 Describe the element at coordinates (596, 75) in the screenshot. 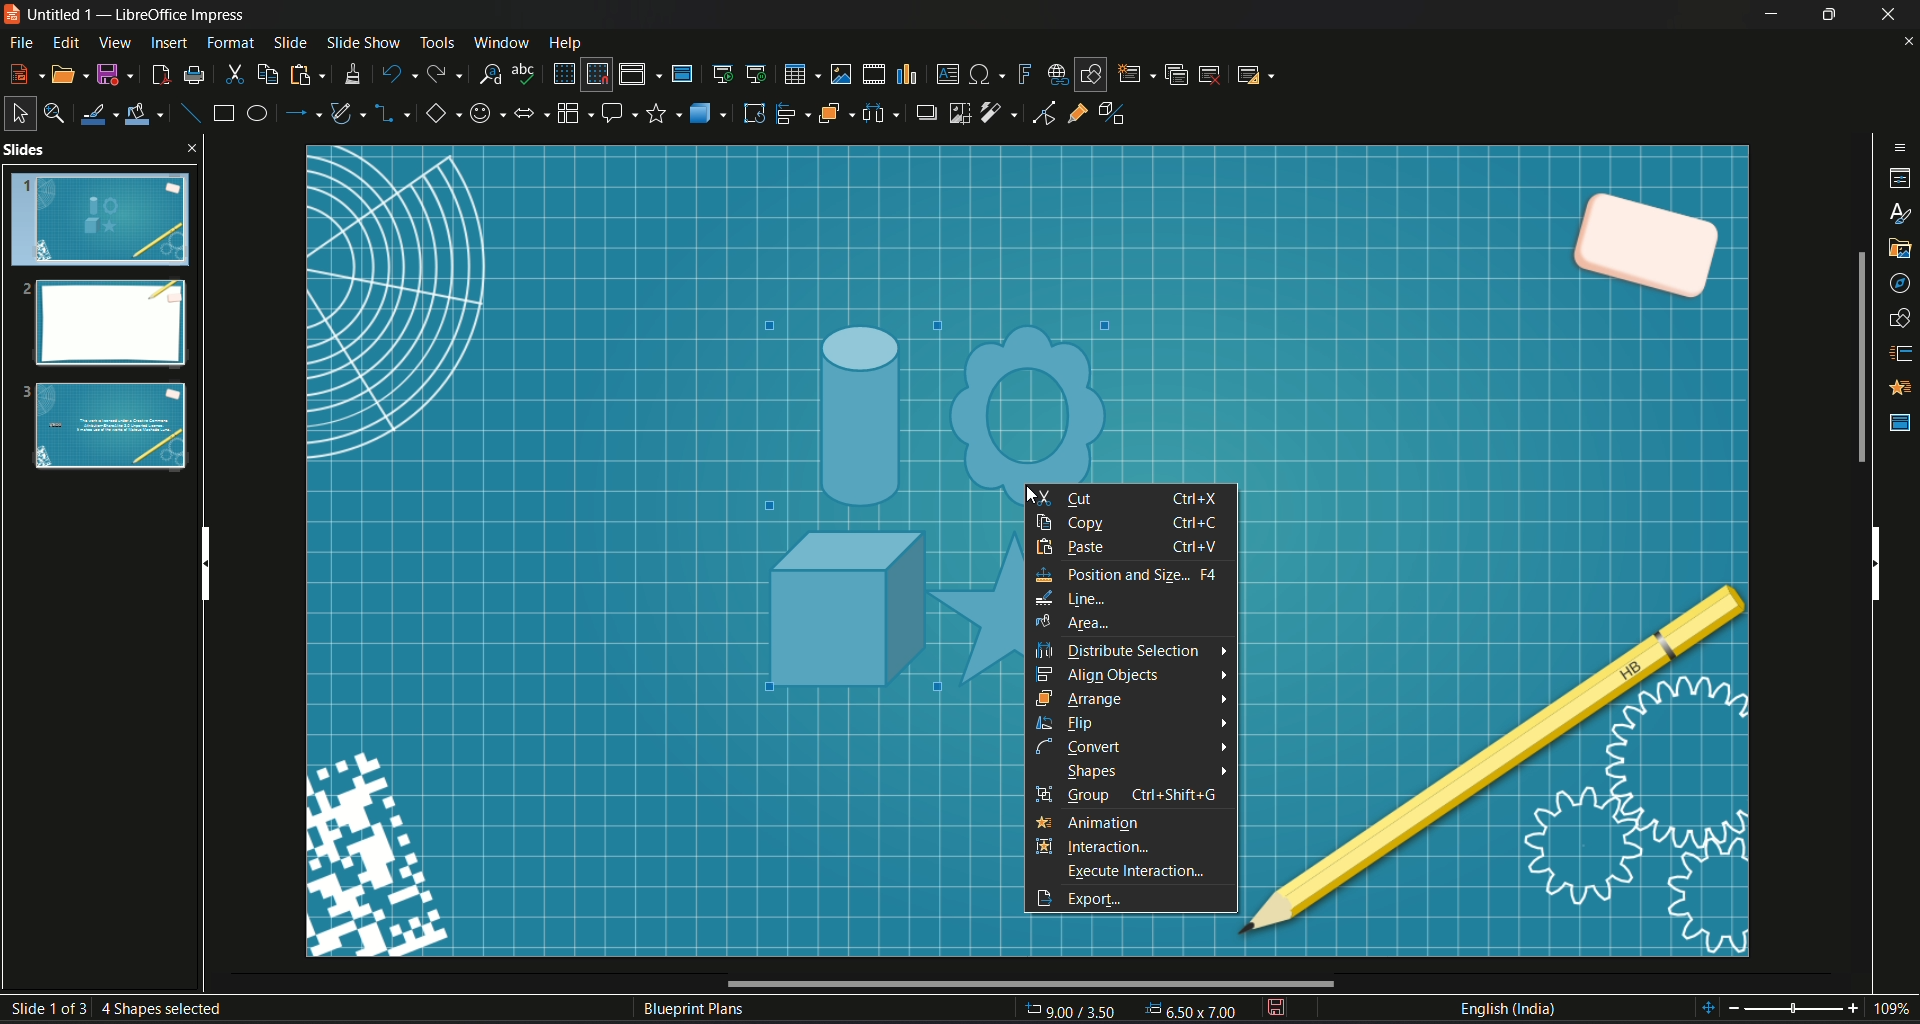

I see `snap to grid` at that location.